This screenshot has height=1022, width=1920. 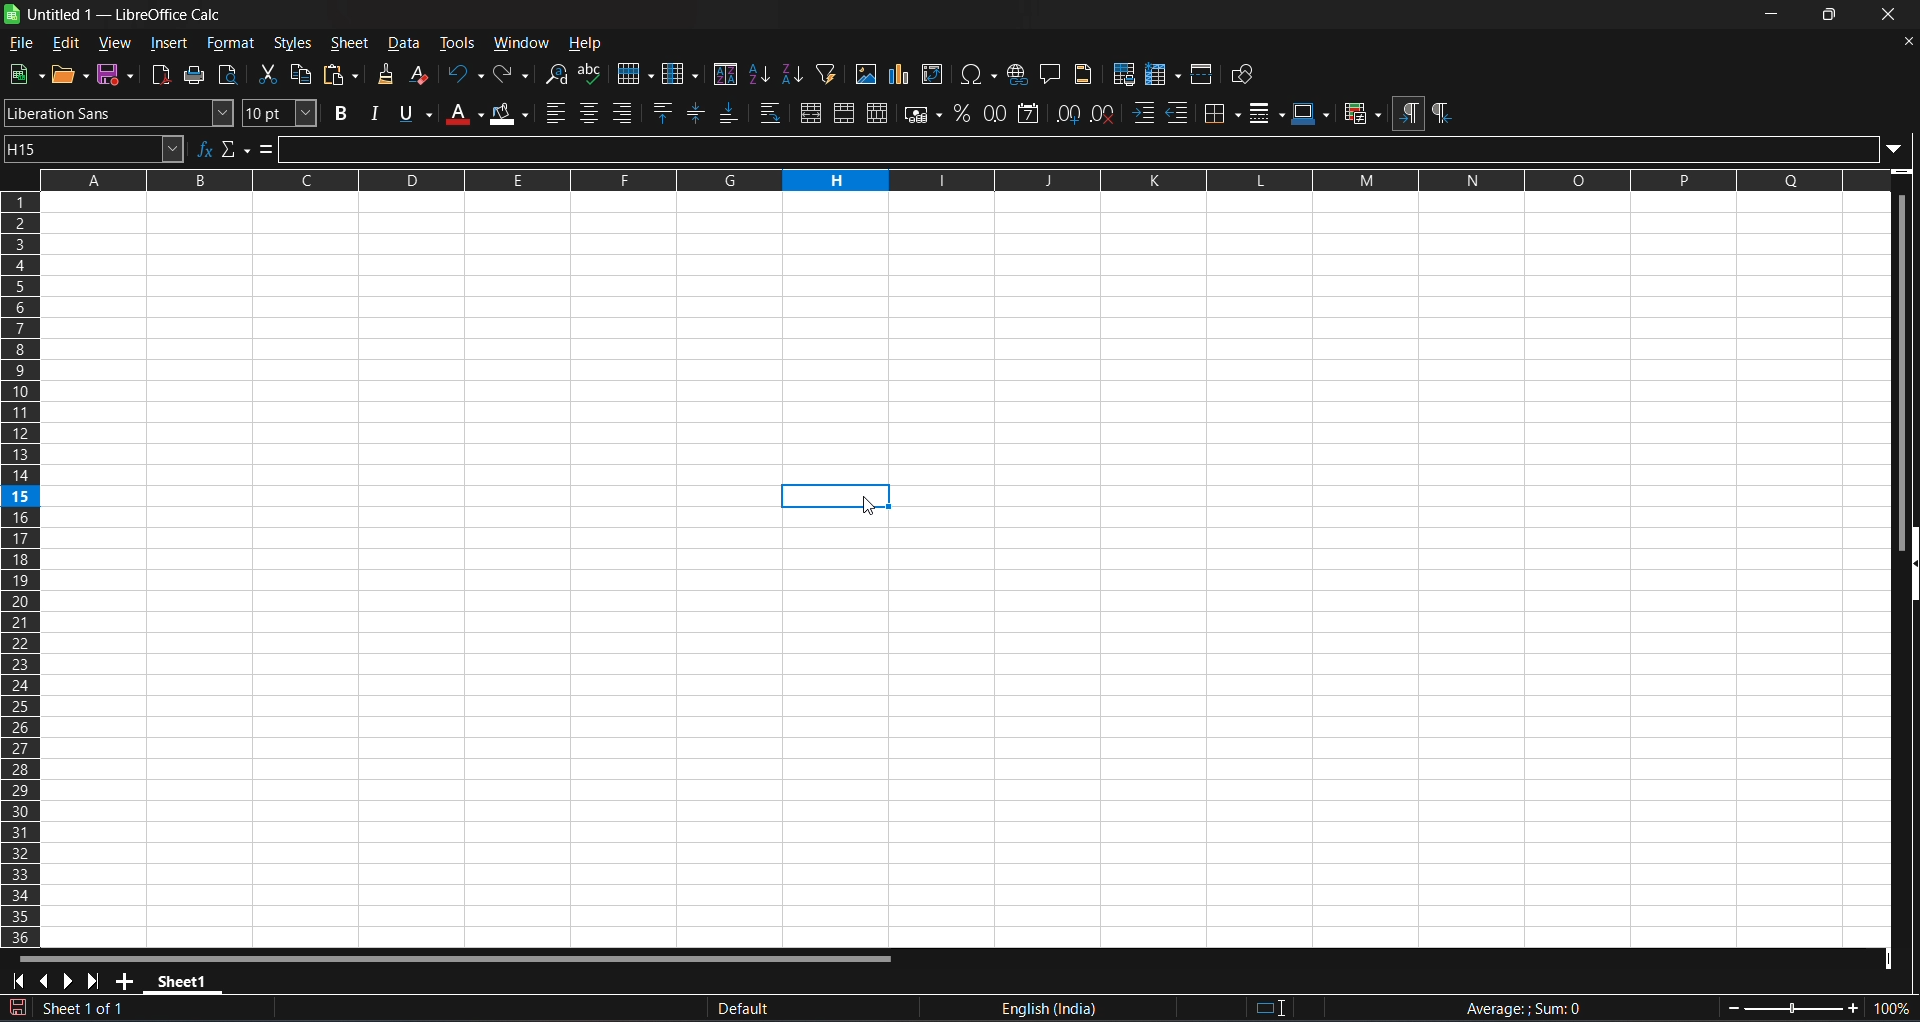 What do you see at coordinates (731, 113) in the screenshot?
I see `align bottom` at bounding box center [731, 113].